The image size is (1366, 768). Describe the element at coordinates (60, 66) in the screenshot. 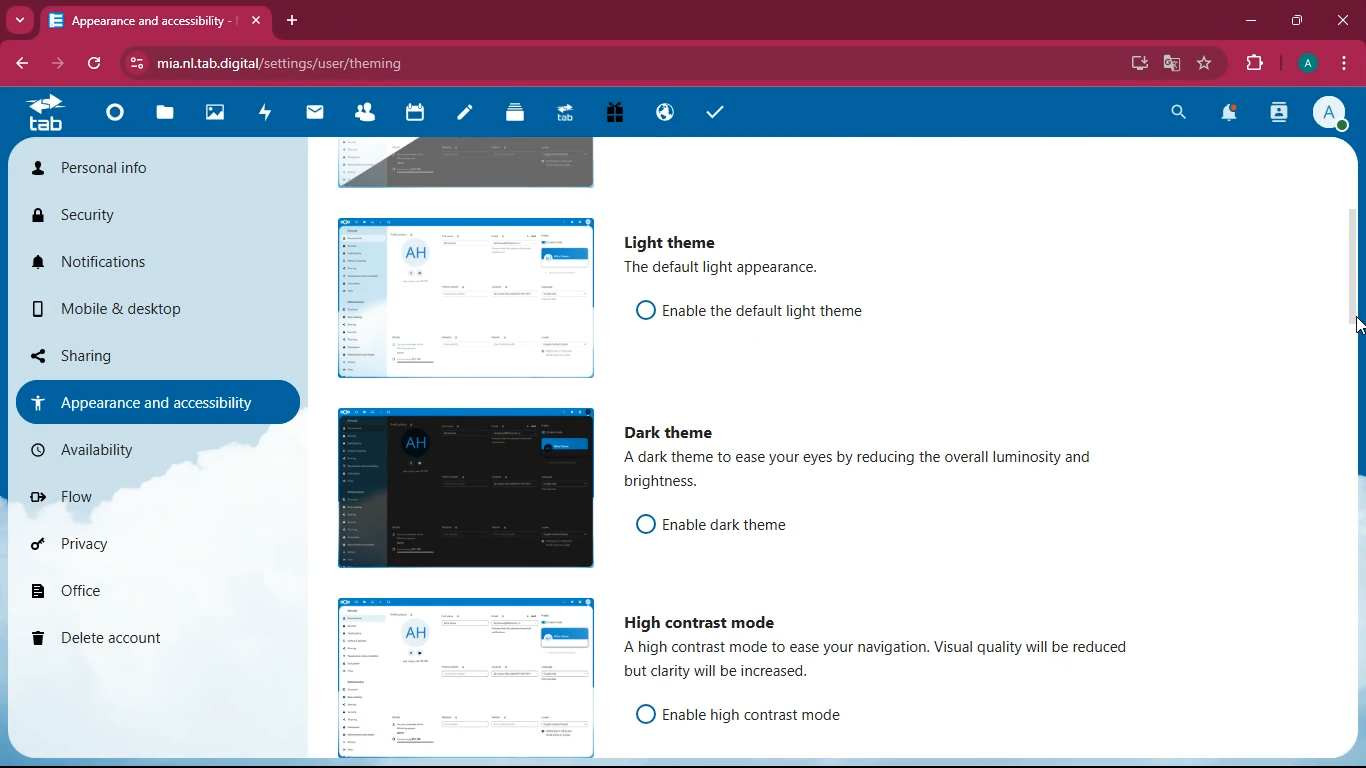

I see `forward` at that location.